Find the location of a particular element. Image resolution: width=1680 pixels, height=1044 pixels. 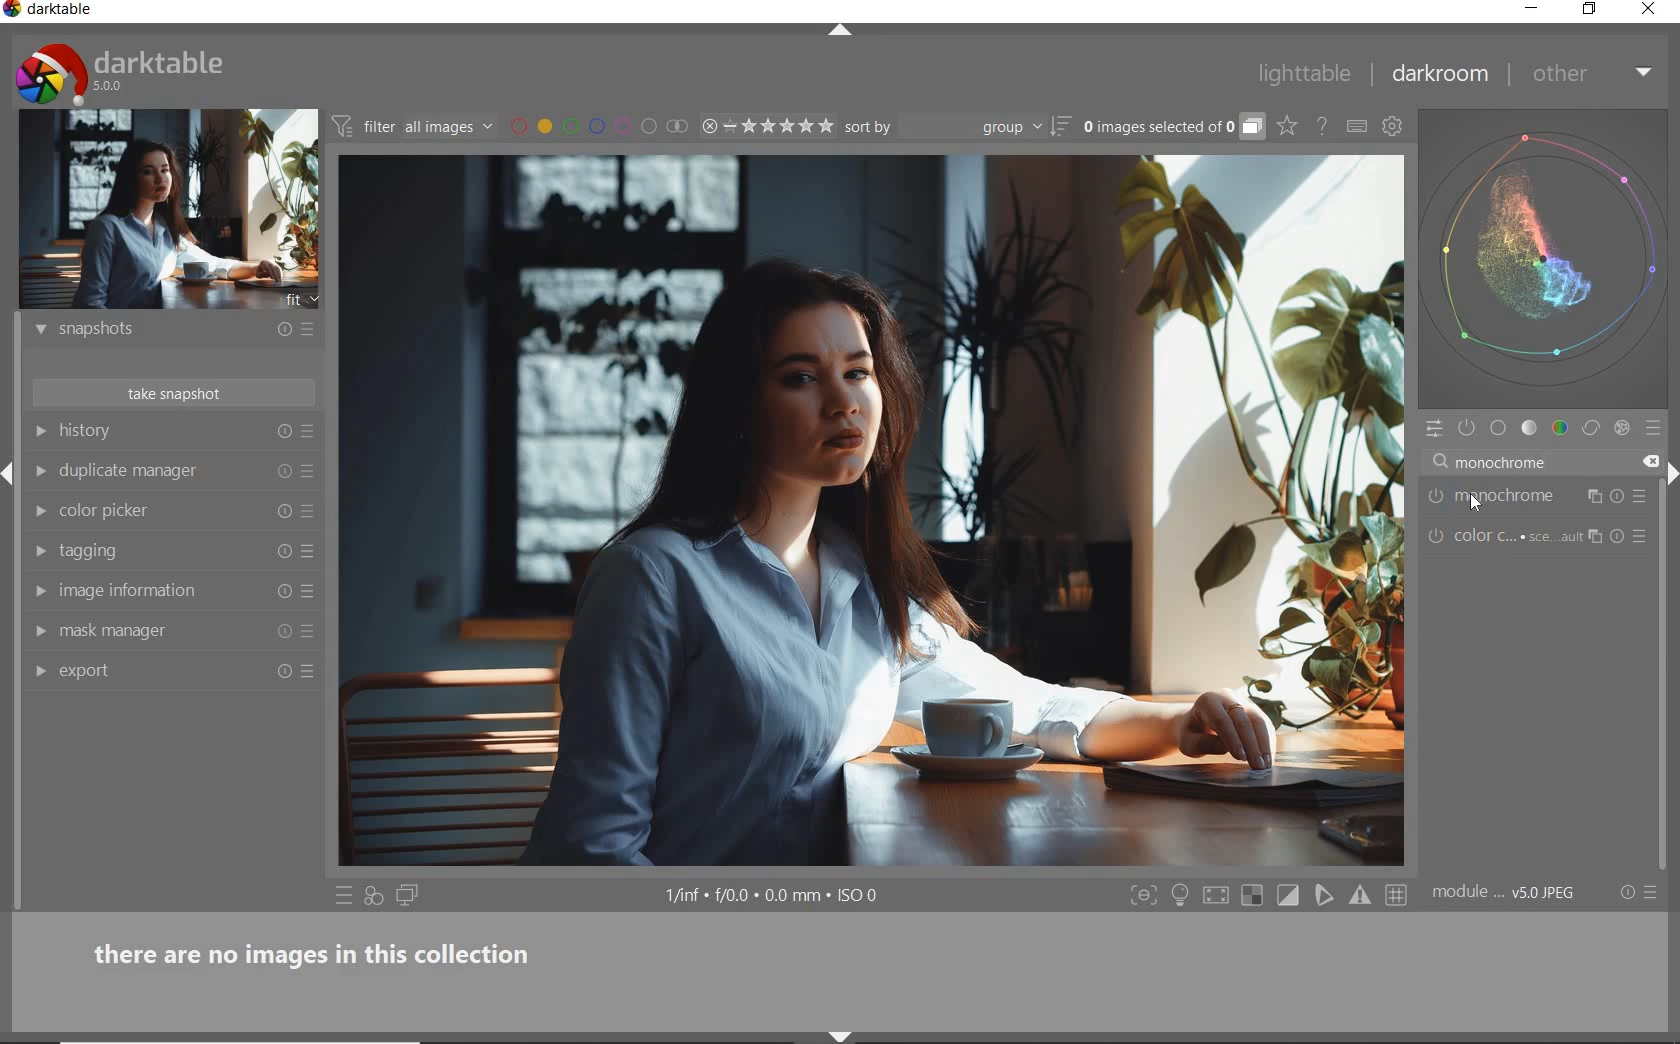

show module is located at coordinates (38, 330).